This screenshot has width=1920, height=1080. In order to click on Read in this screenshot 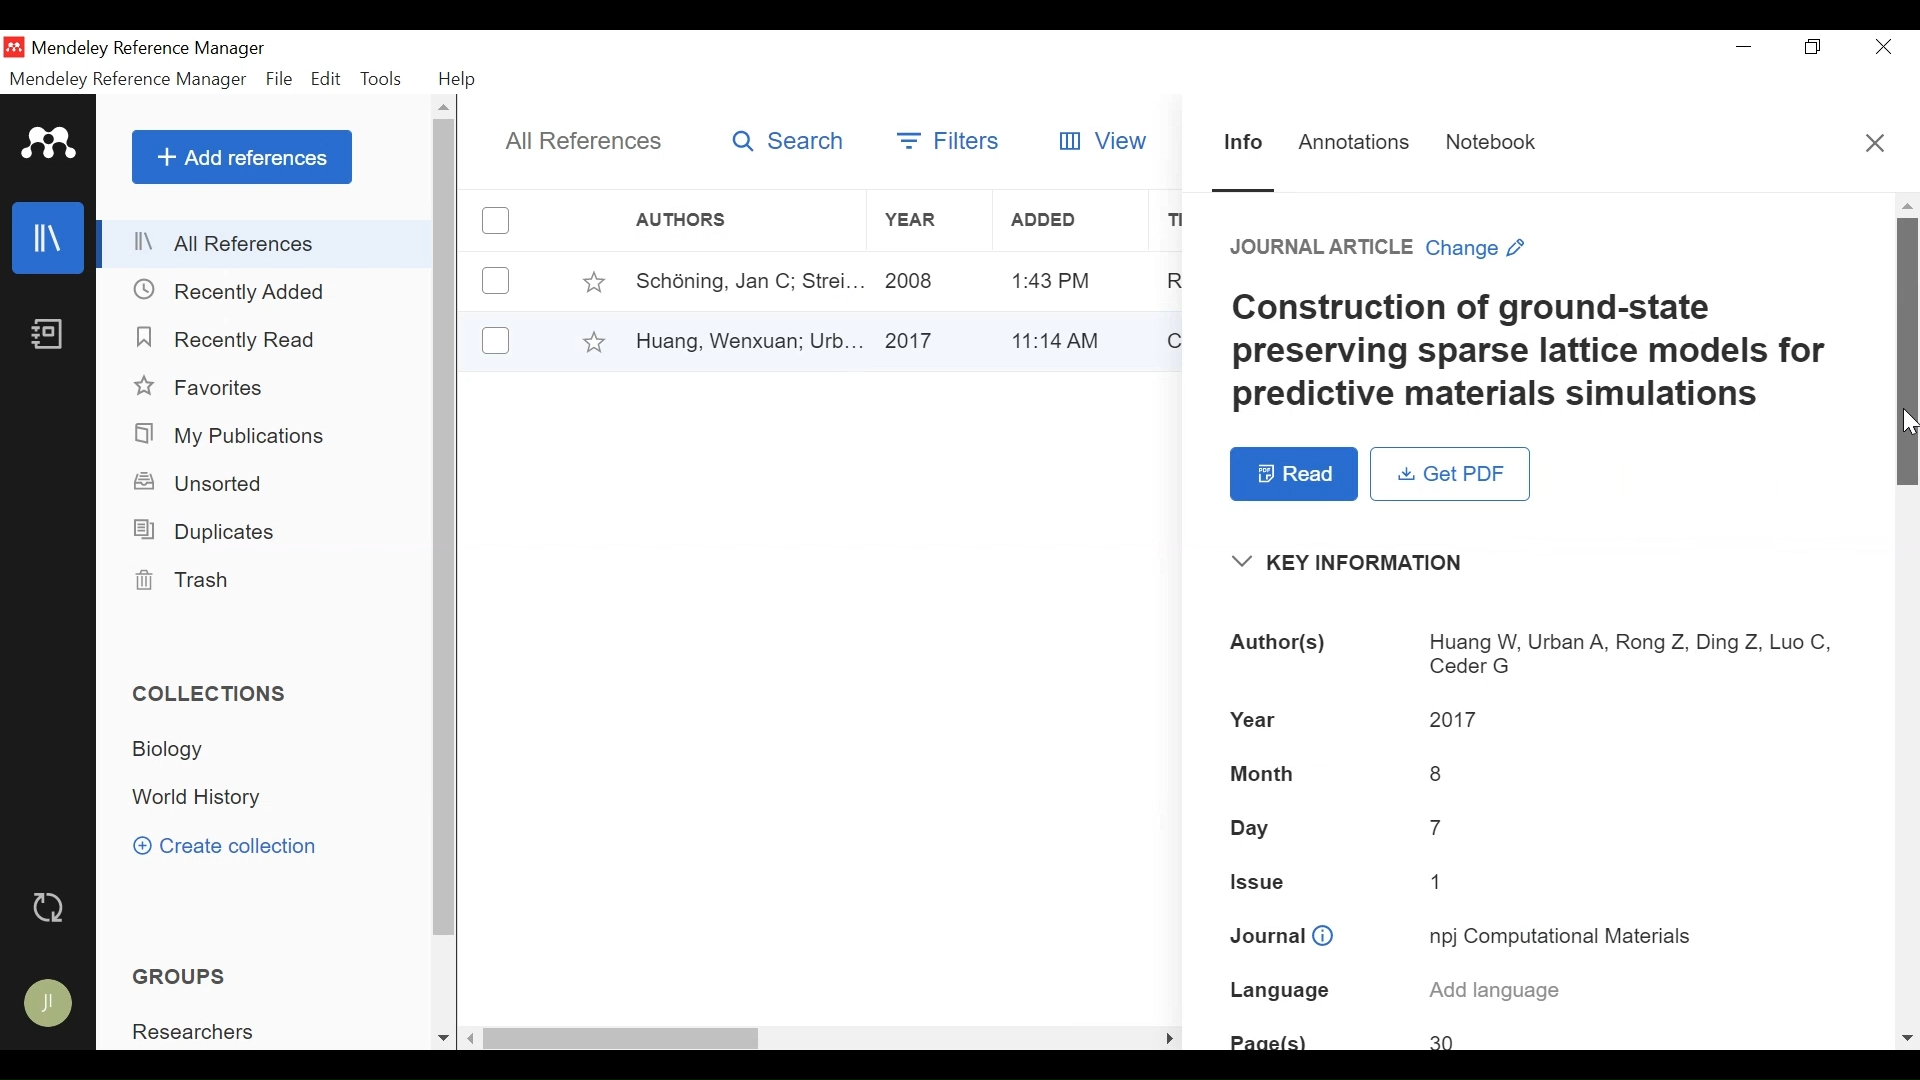, I will do `click(1294, 474)`.